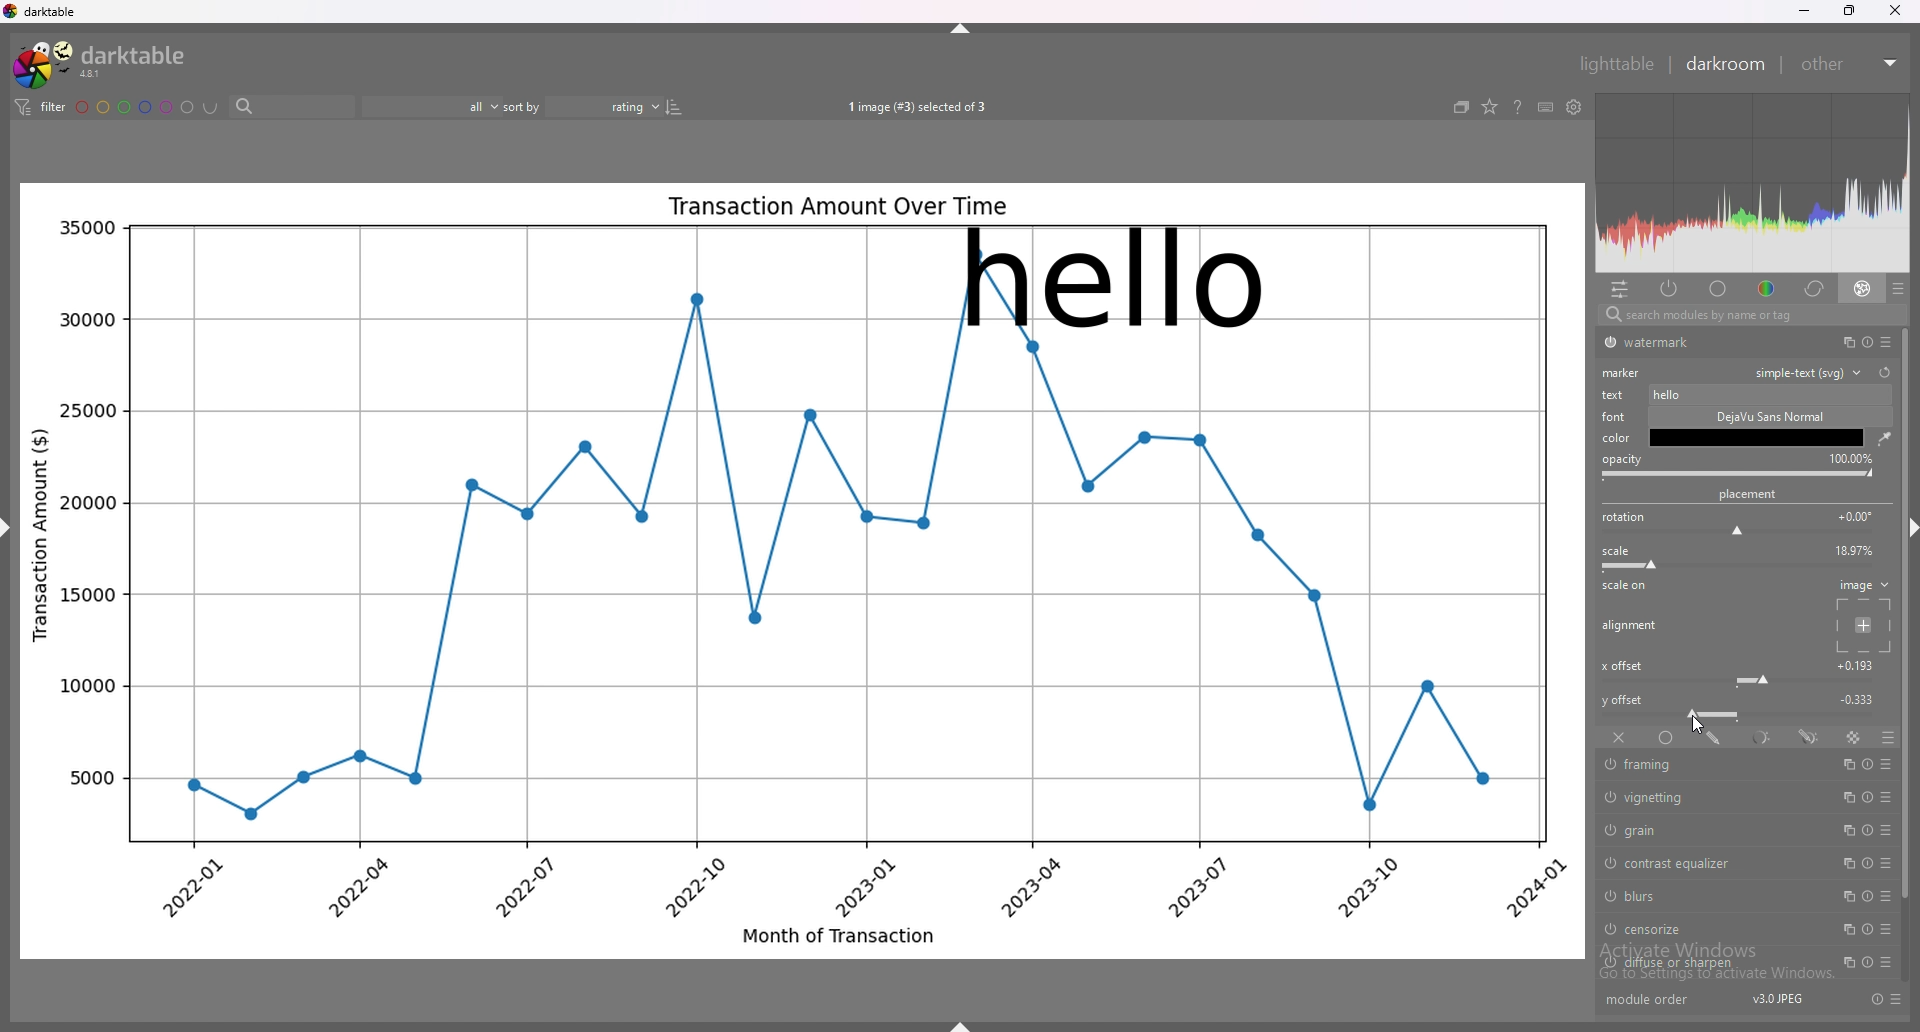  What do you see at coordinates (1846, 798) in the screenshot?
I see `multiple instances action` at bounding box center [1846, 798].